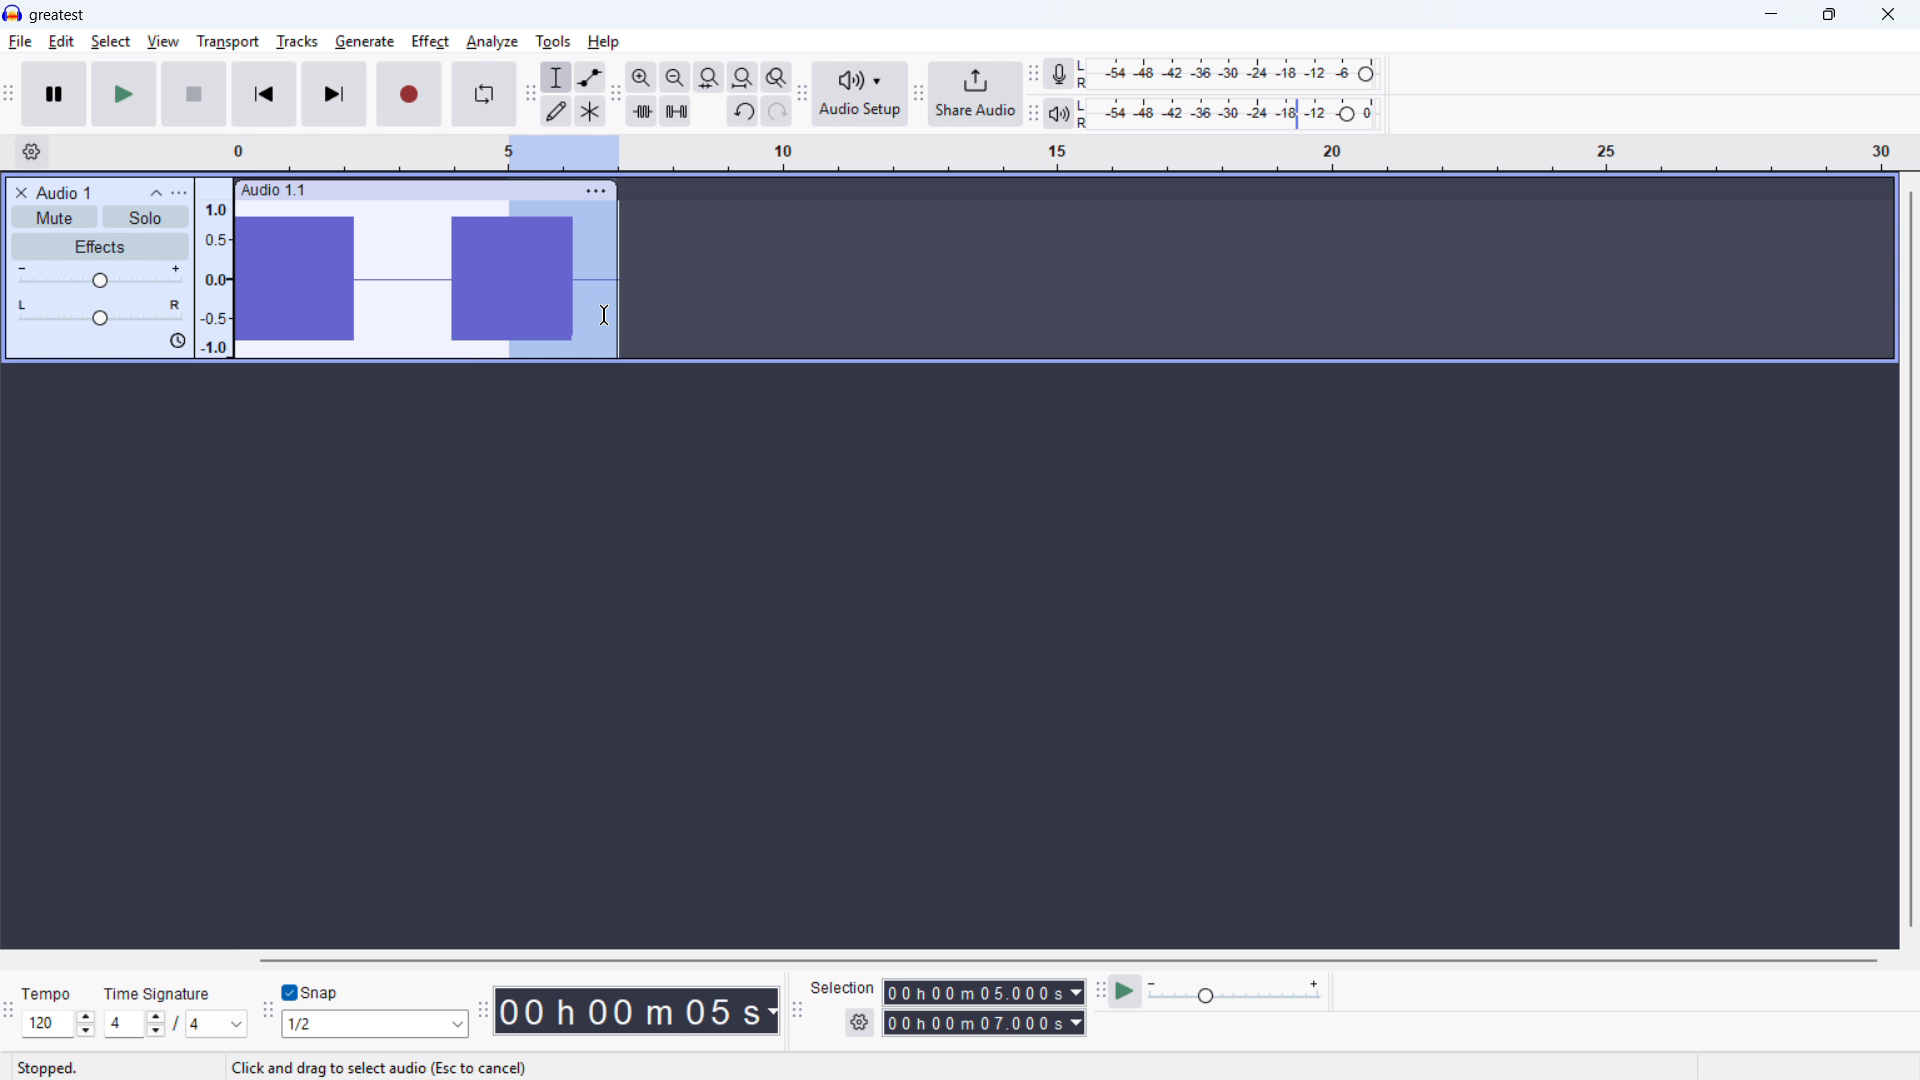  What do you see at coordinates (22, 192) in the screenshot?
I see `Remove track ` at bounding box center [22, 192].